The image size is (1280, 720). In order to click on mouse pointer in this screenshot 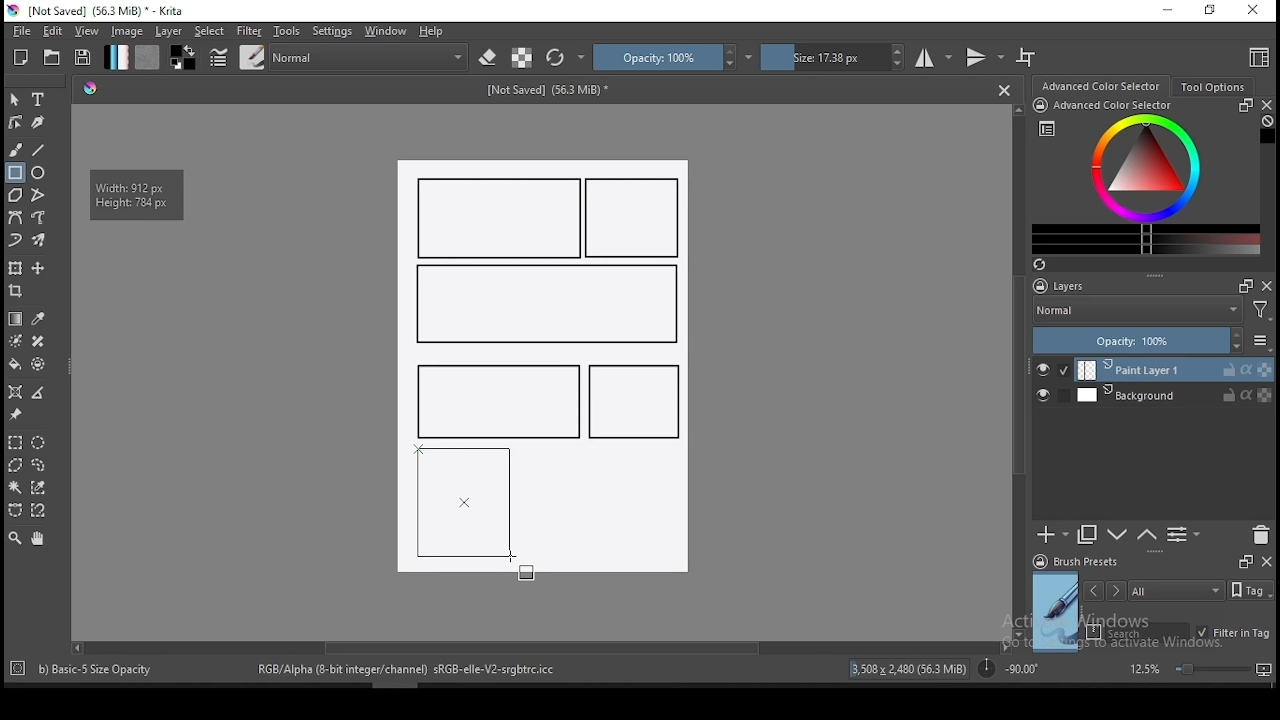, I will do `click(513, 561)`.